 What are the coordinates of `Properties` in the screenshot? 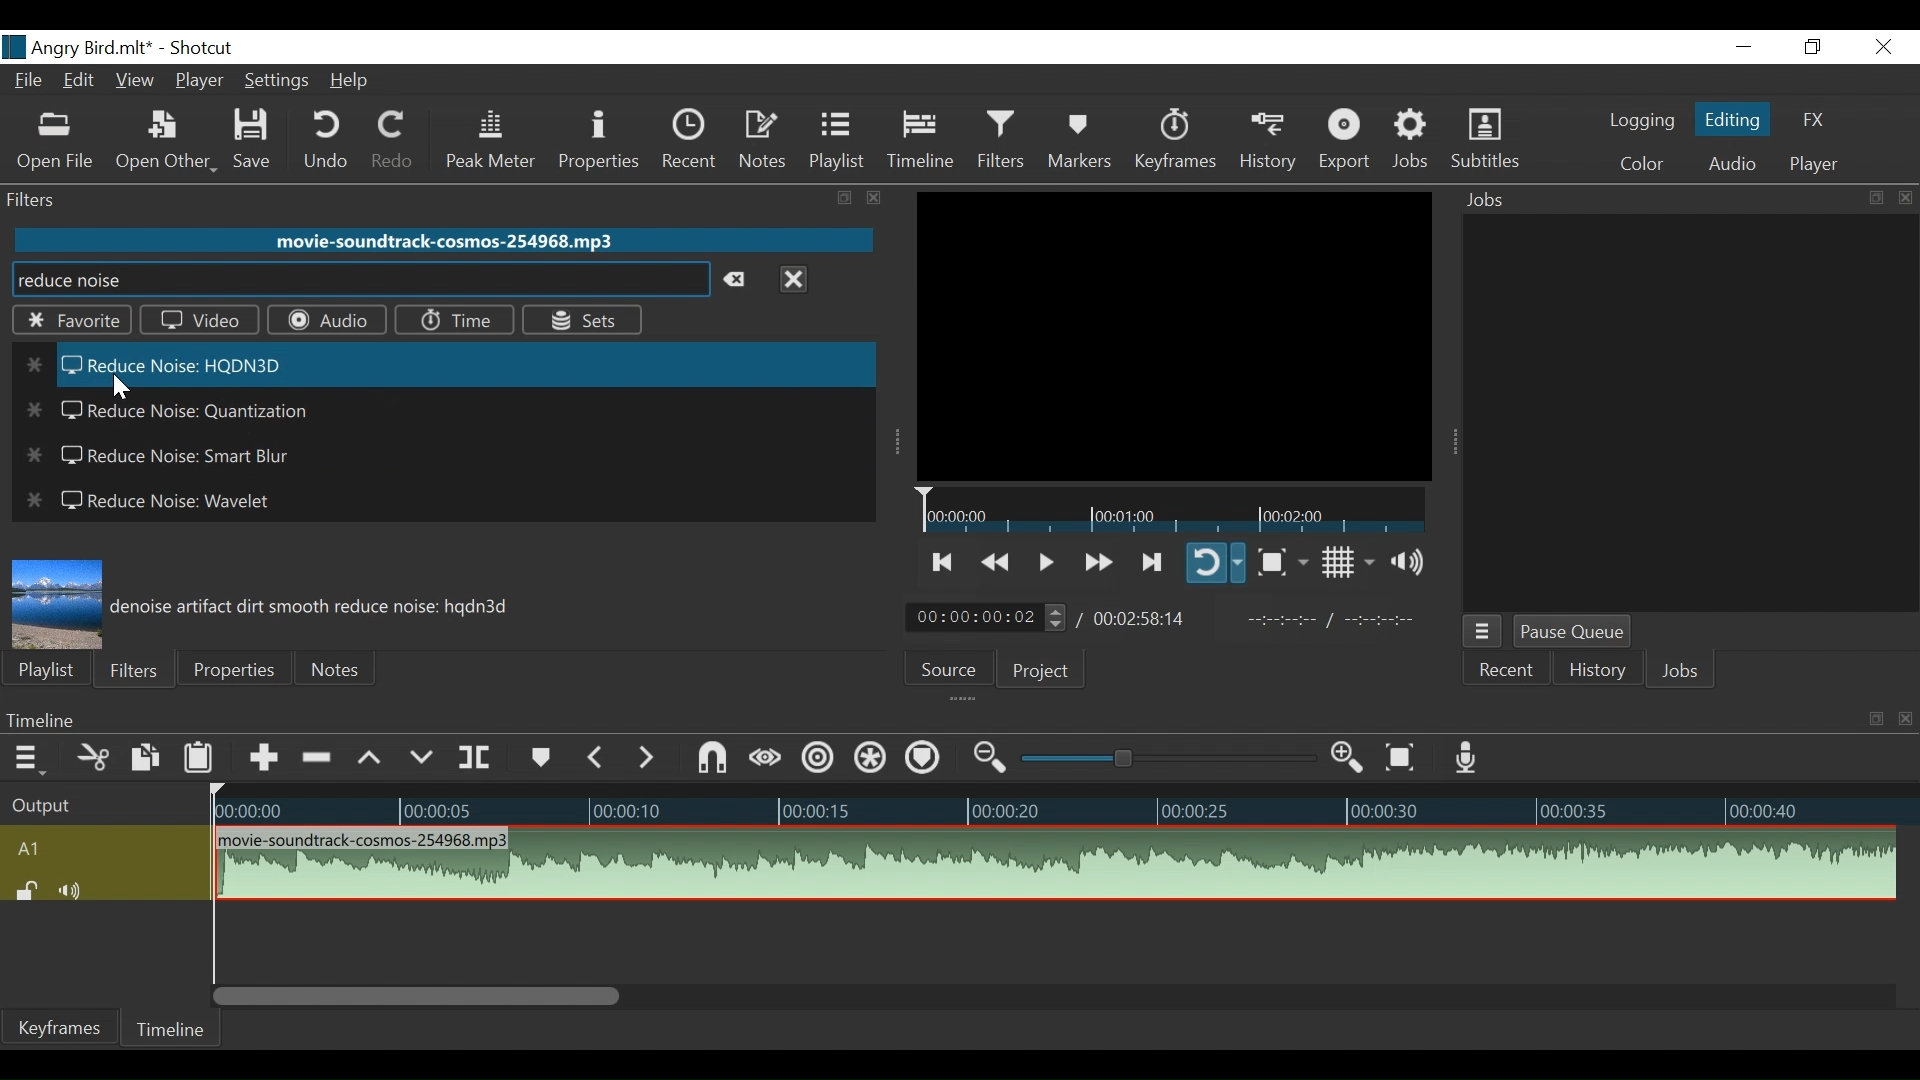 It's located at (602, 139).